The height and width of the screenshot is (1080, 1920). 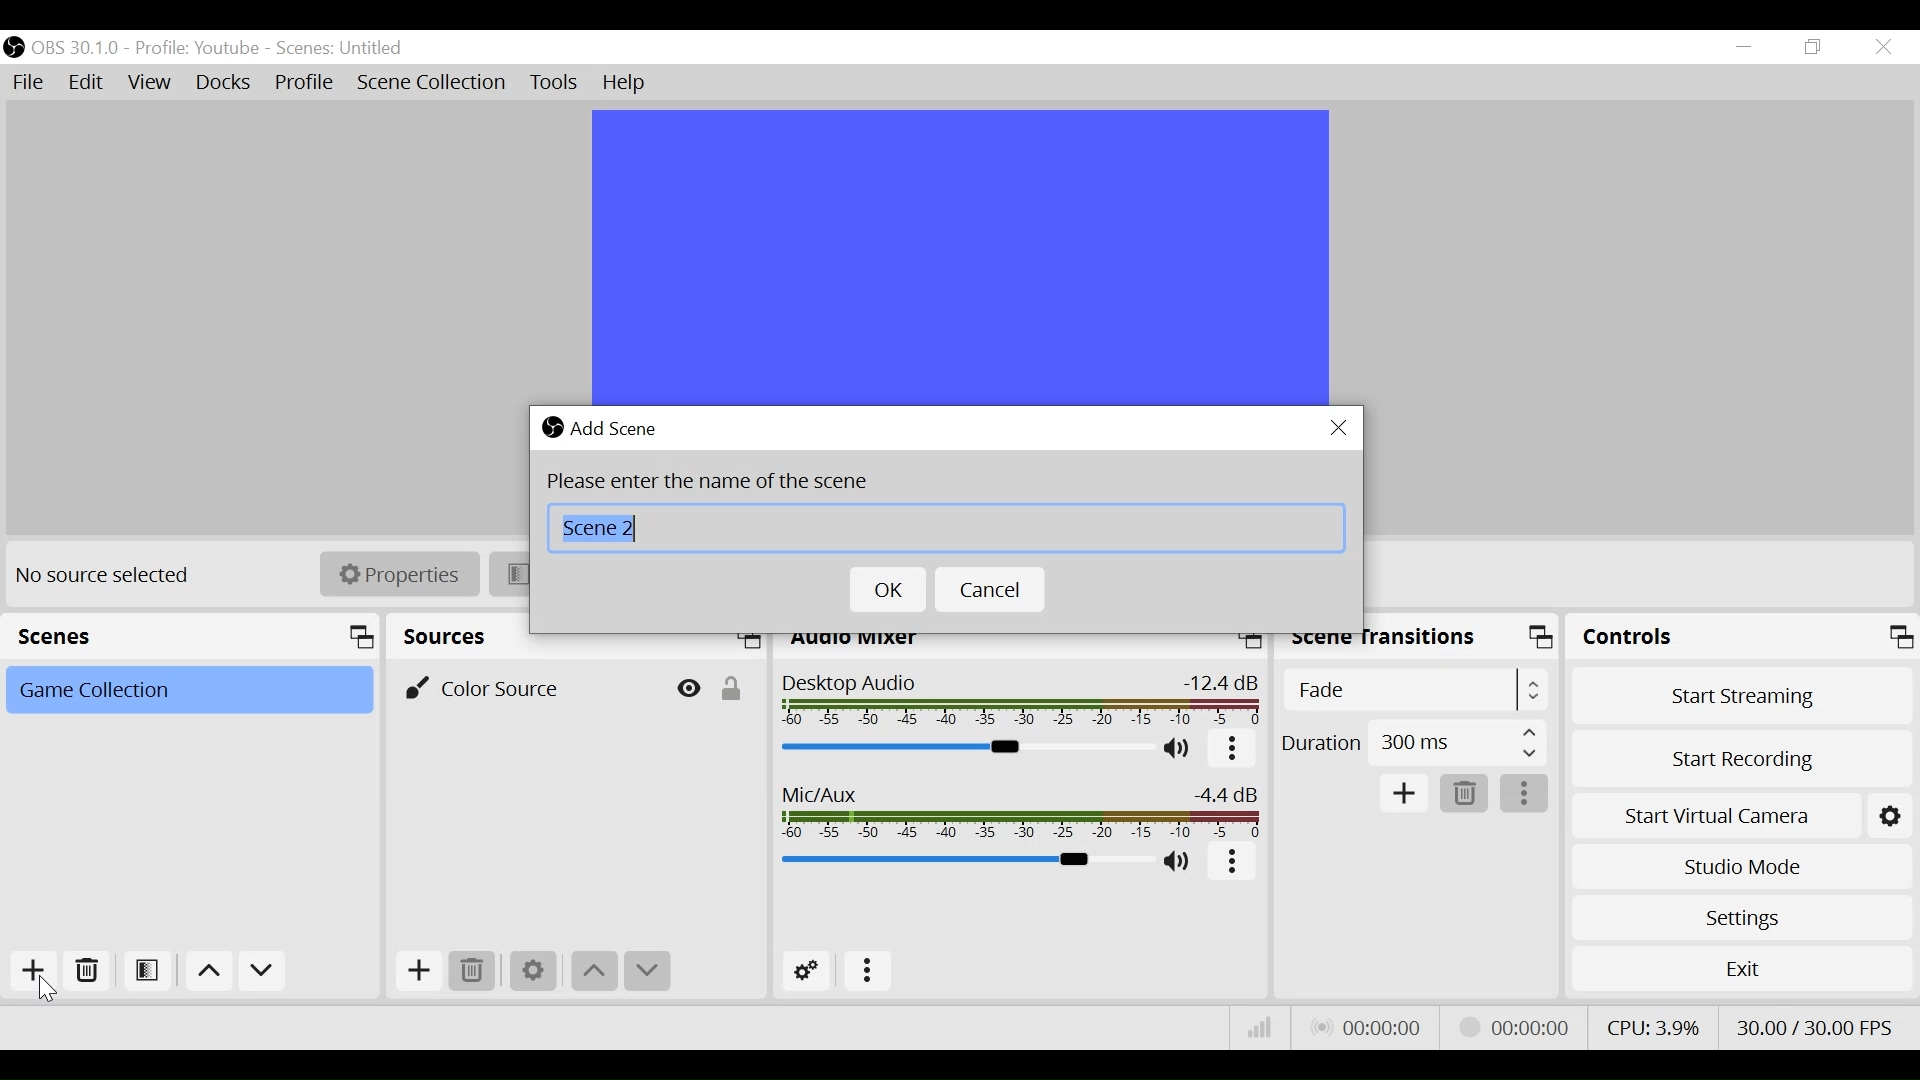 I want to click on Start Streaming, so click(x=1742, y=691).